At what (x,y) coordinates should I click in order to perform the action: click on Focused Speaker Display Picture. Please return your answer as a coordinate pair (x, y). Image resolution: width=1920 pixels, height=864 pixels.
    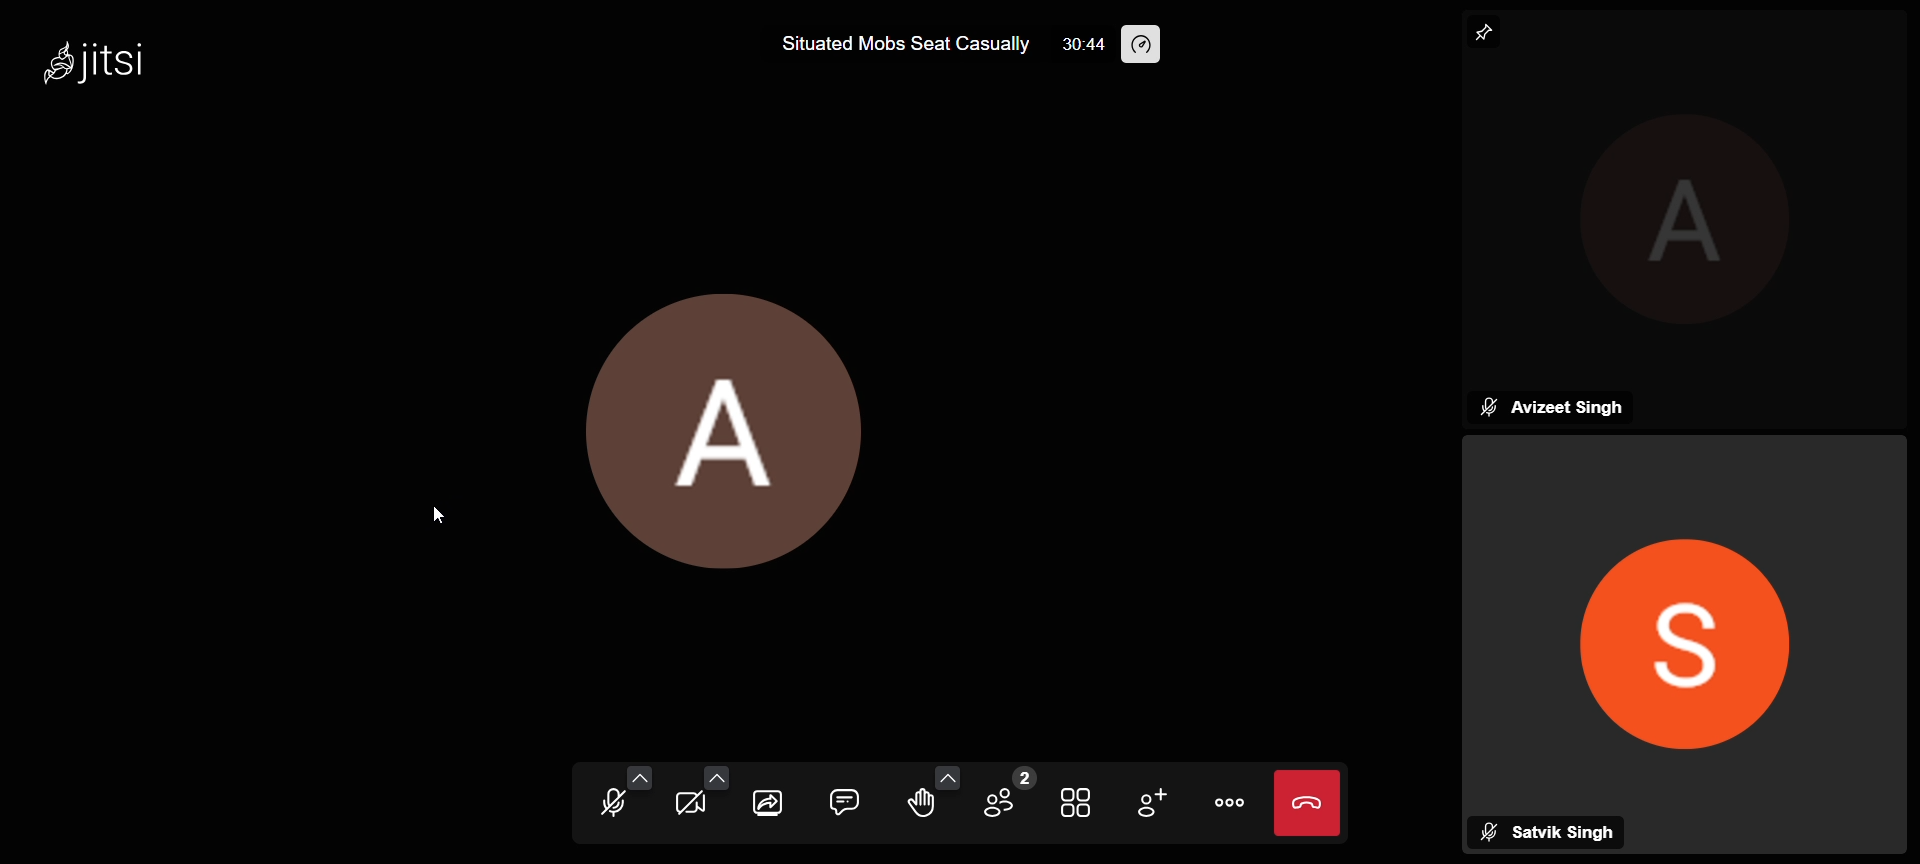
    Looking at the image, I should click on (760, 421).